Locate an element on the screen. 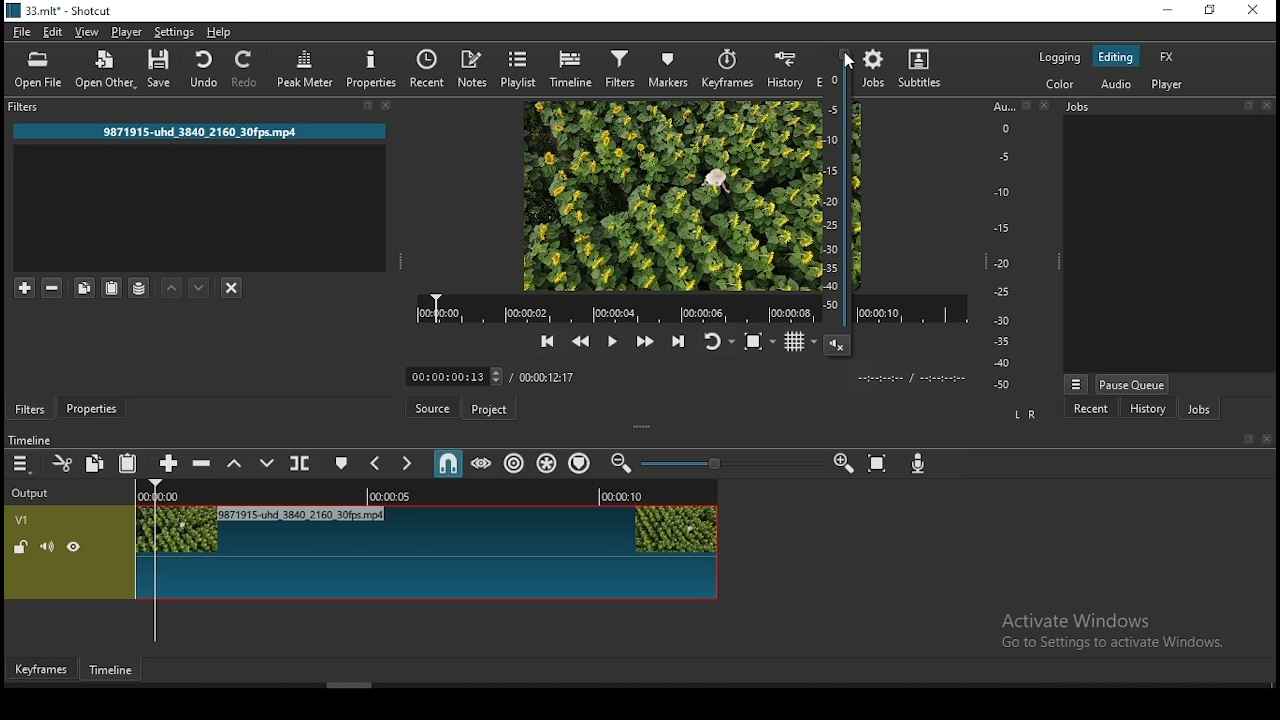  pause queue is located at coordinates (1134, 384).